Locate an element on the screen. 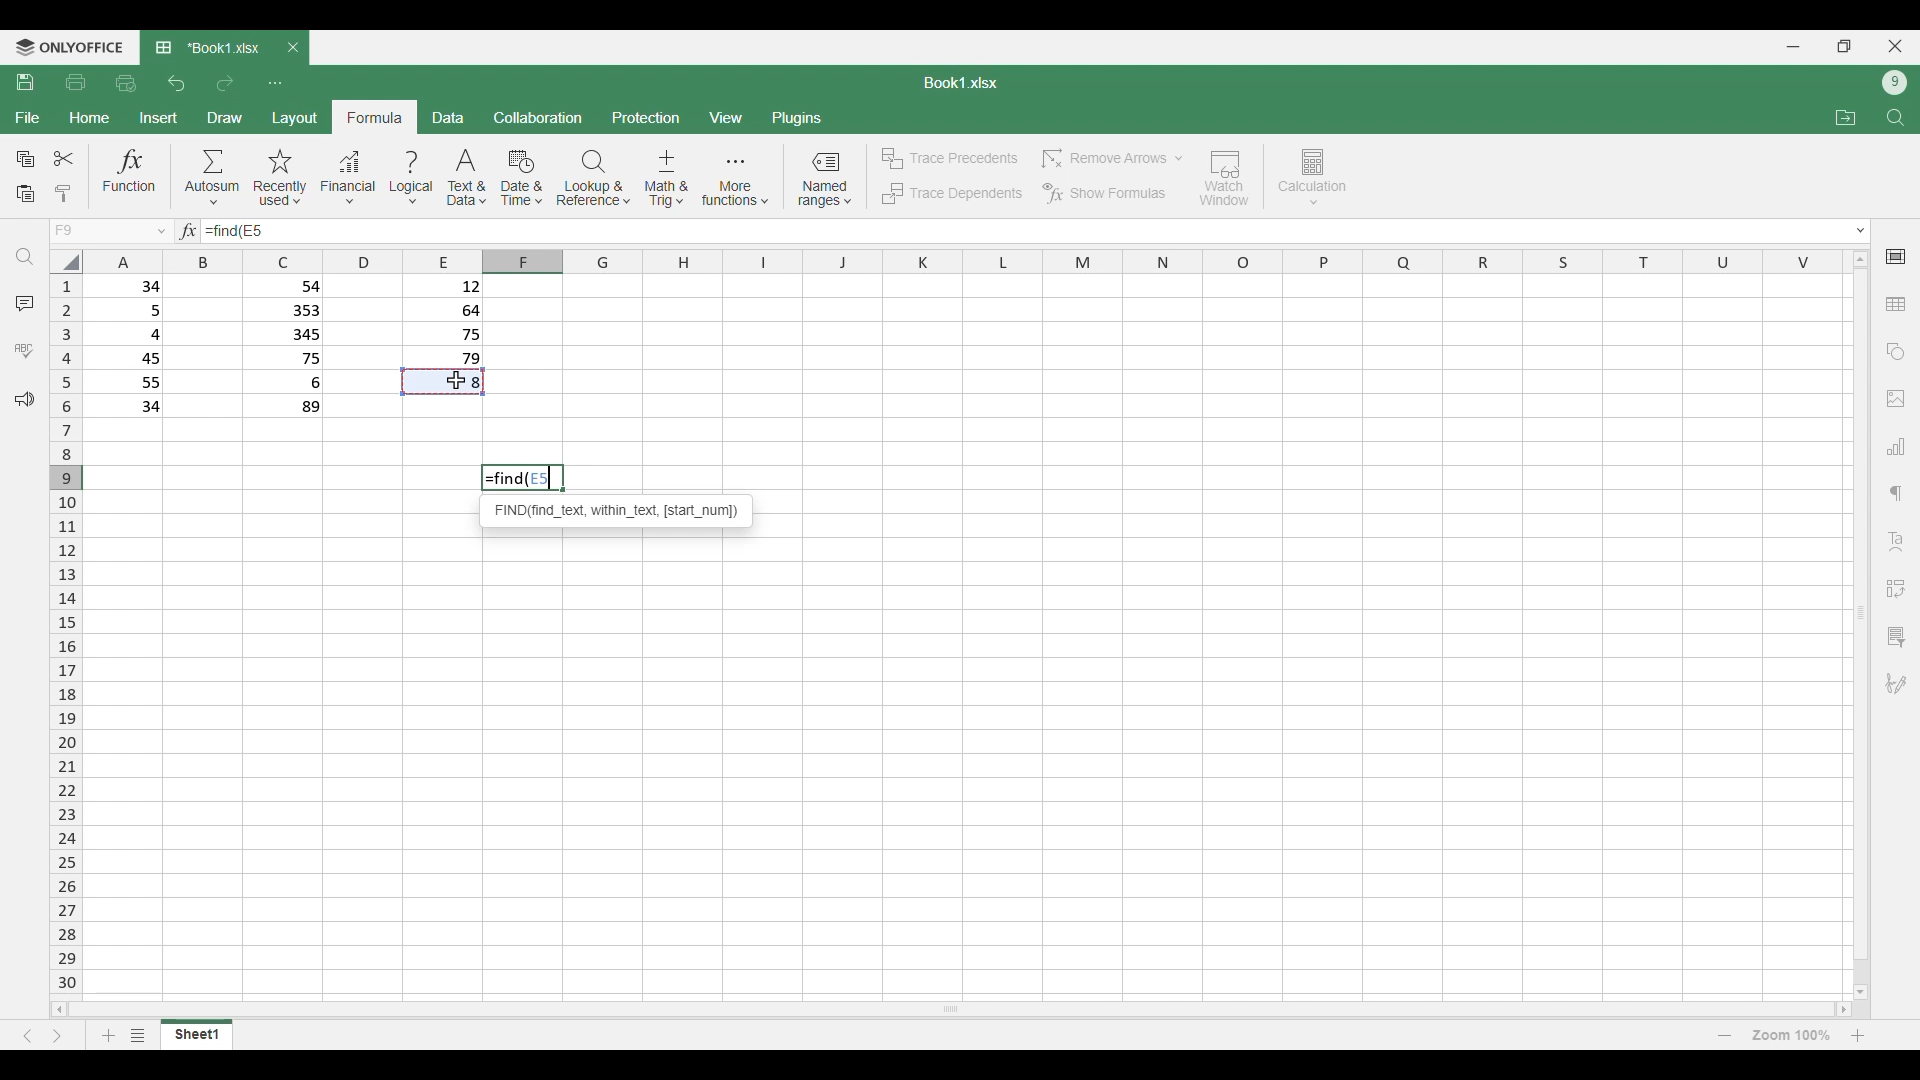  Customize quick access toolbar is located at coordinates (275, 84).